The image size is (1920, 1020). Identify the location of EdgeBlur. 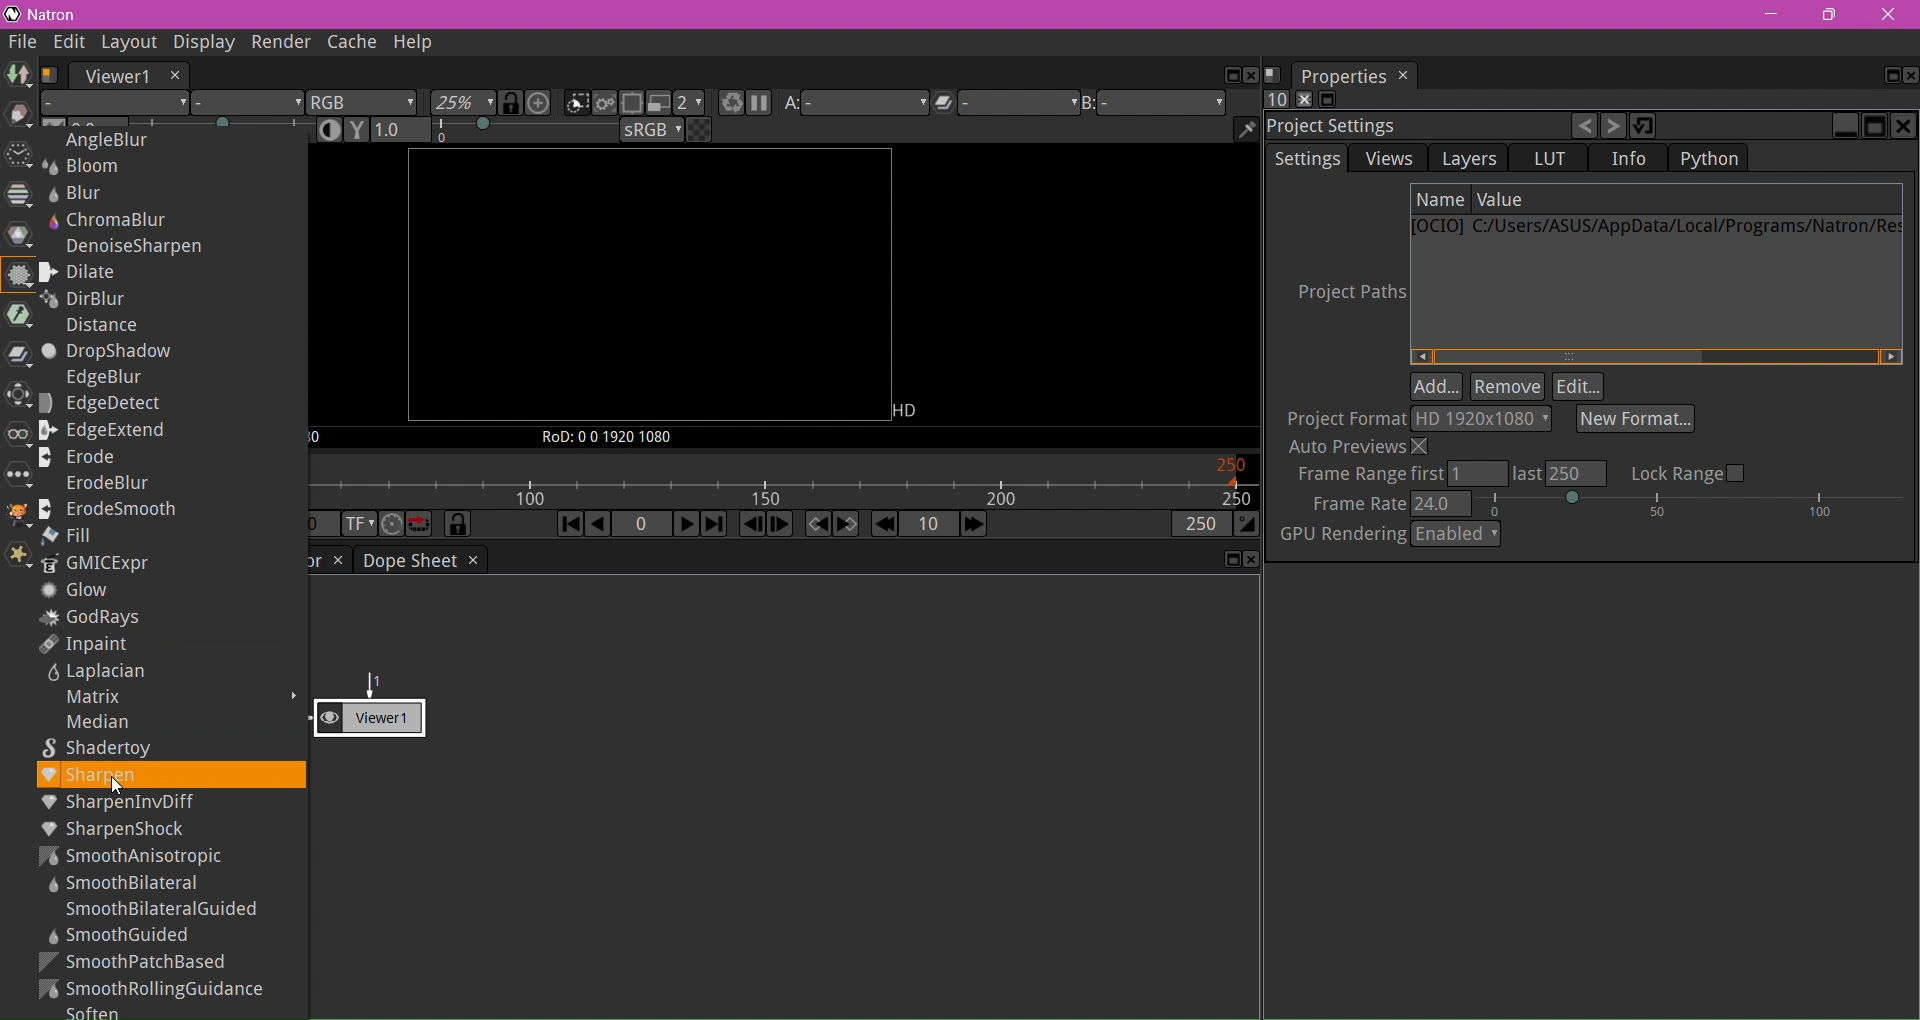
(96, 380).